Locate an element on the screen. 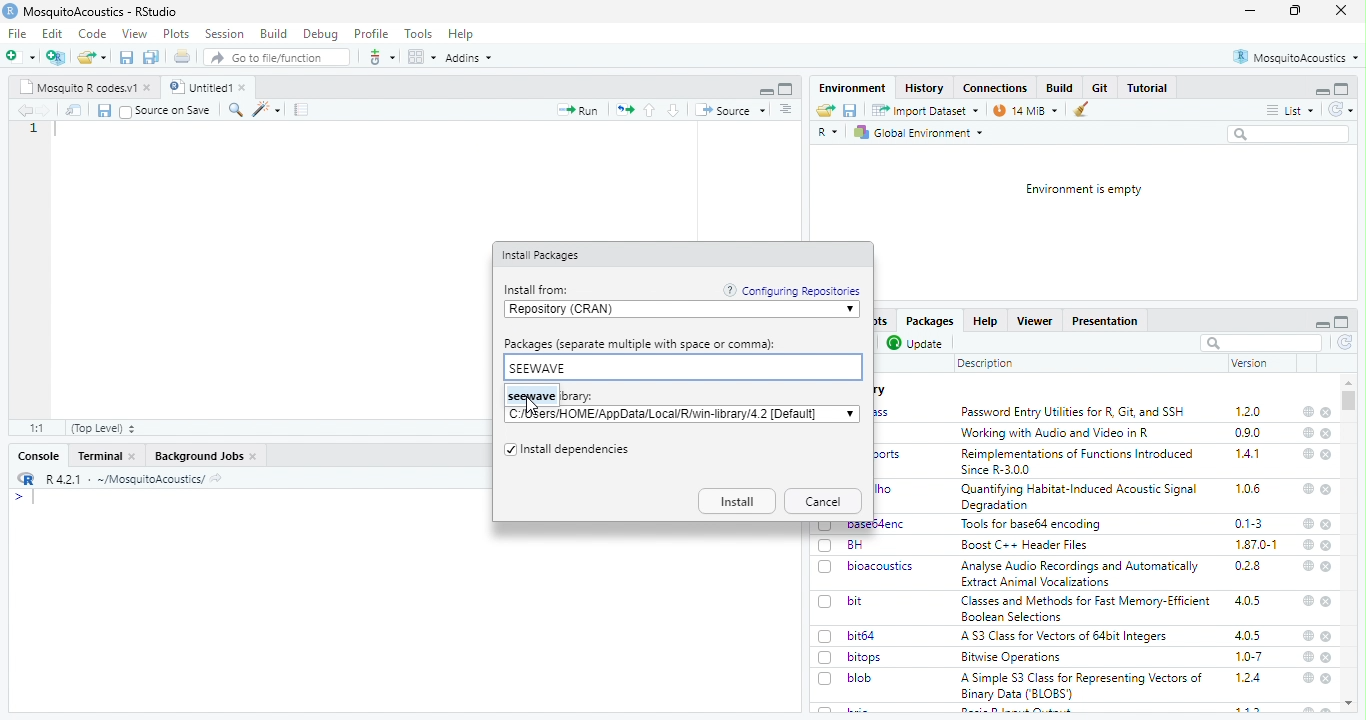 The image size is (1366, 720). bitops is located at coordinates (866, 657).